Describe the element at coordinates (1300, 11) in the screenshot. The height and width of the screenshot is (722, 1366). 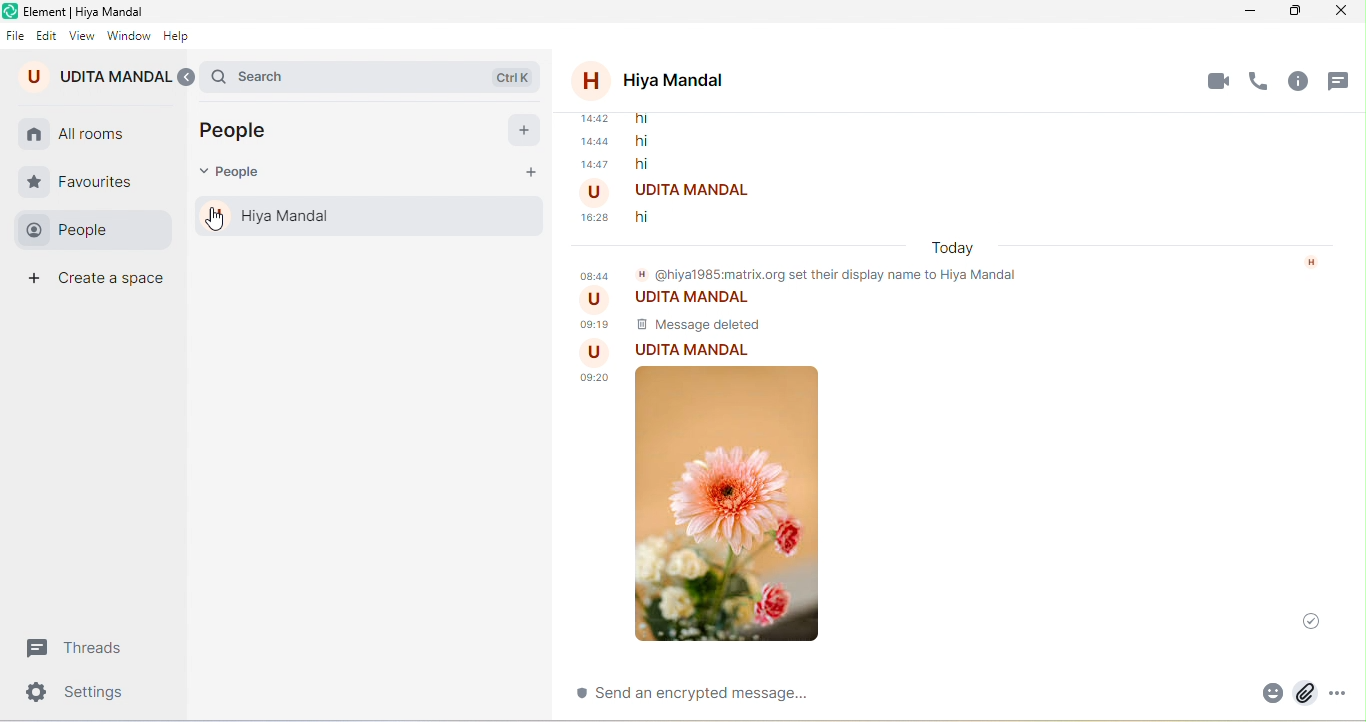
I see `maximize` at that location.